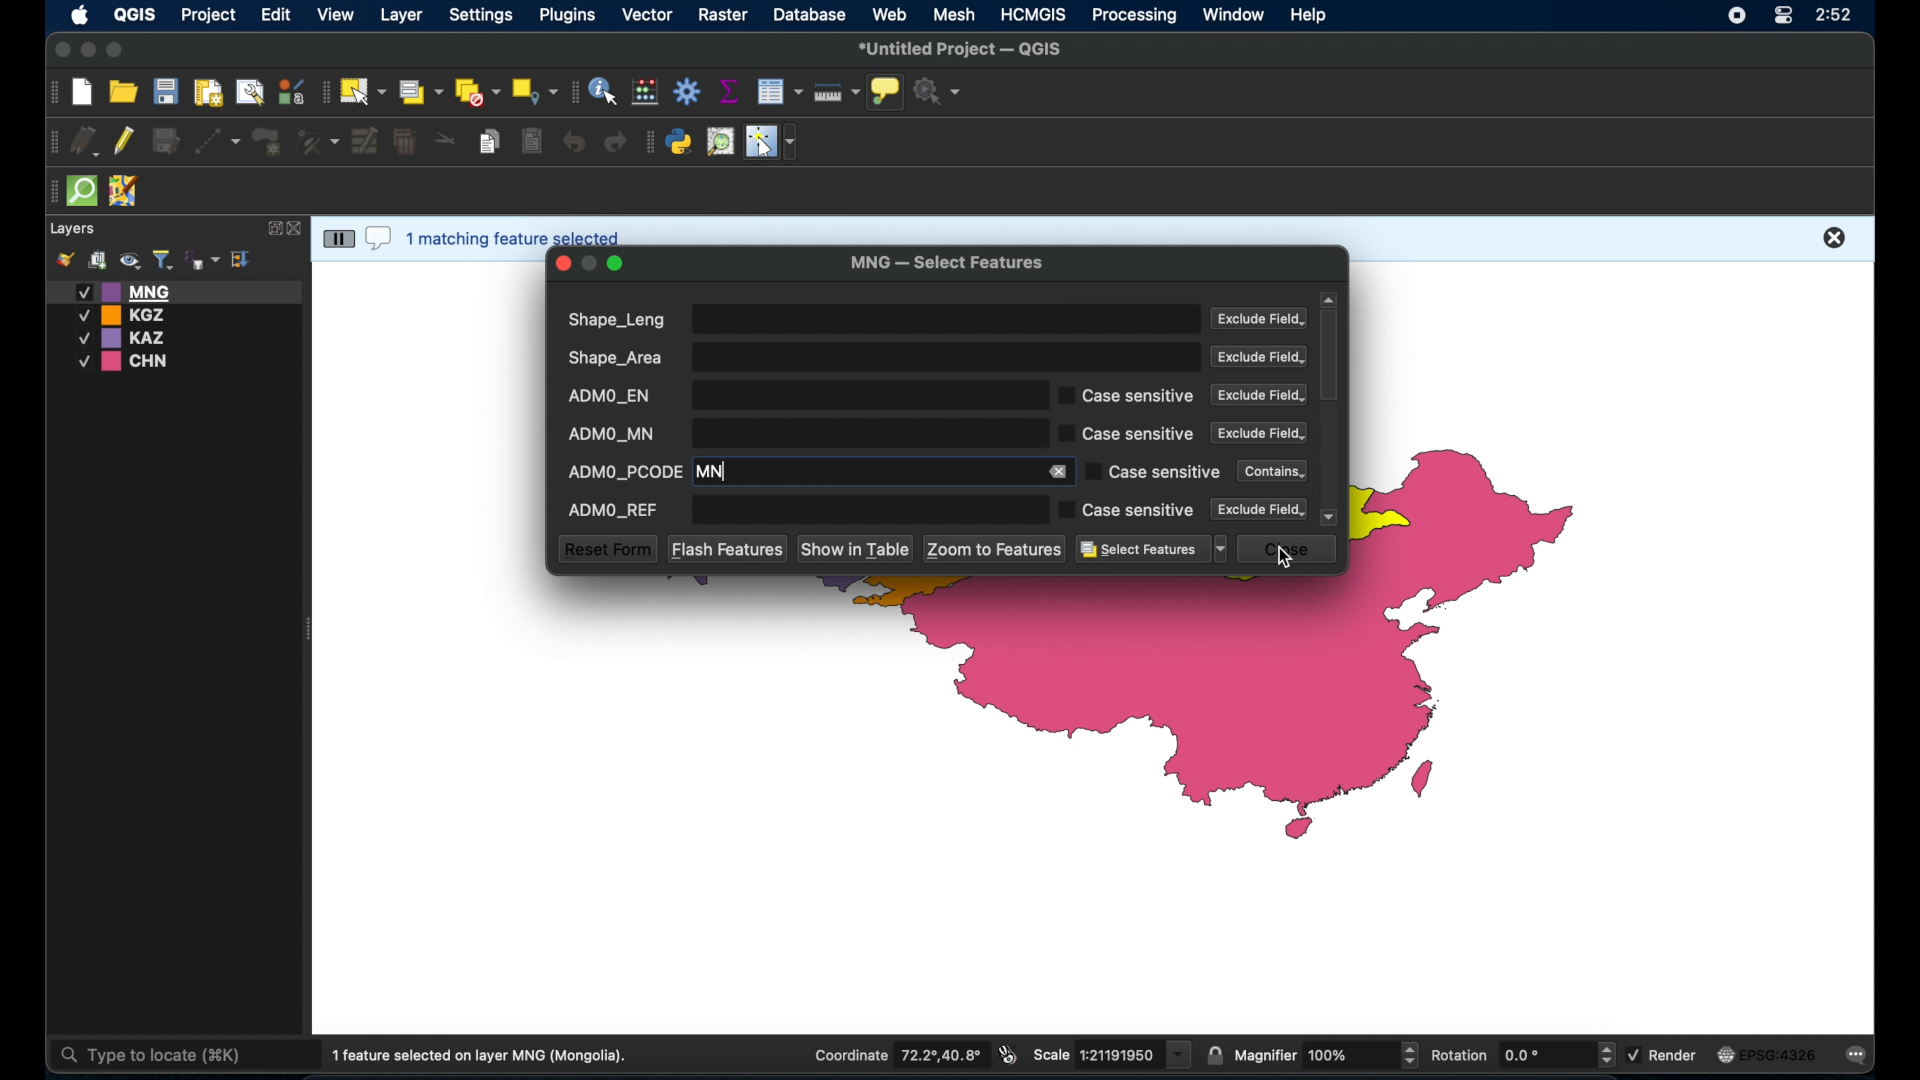  What do you see at coordinates (1331, 517) in the screenshot?
I see `scroll down arrow` at bounding box center [1331, 517].